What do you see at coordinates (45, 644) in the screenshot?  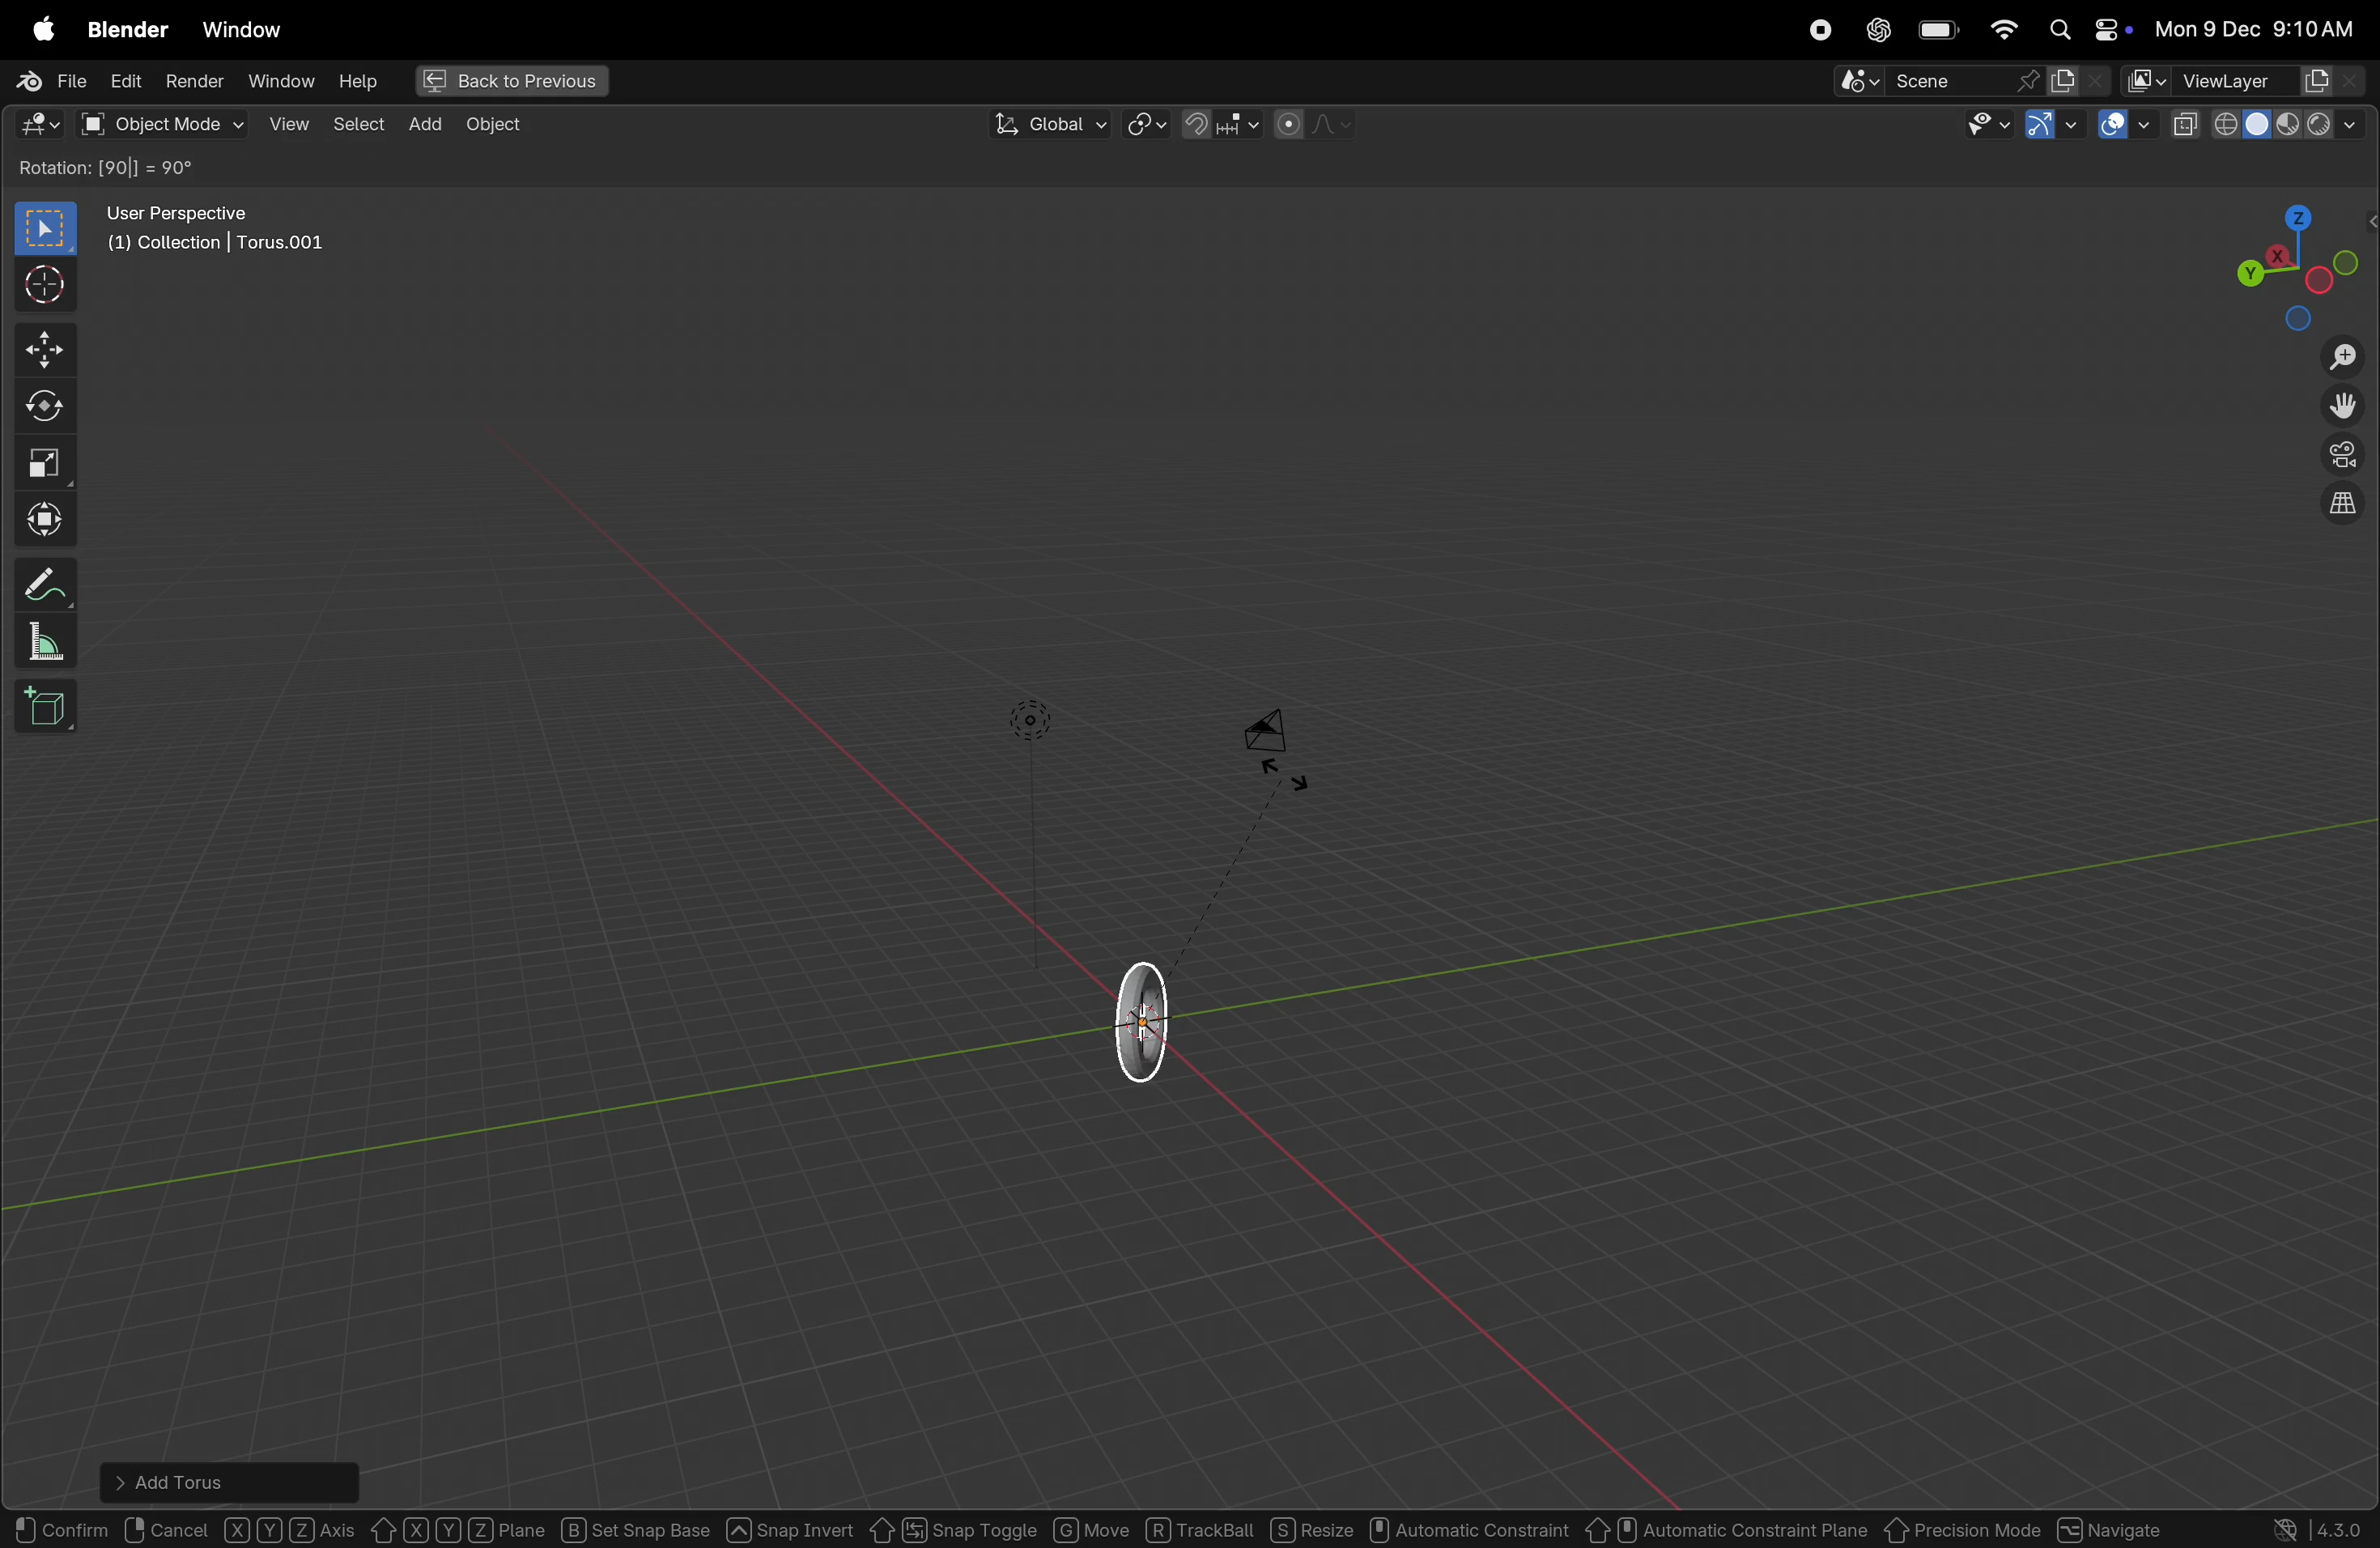 I see `measure` at bounding box center [45, 644].